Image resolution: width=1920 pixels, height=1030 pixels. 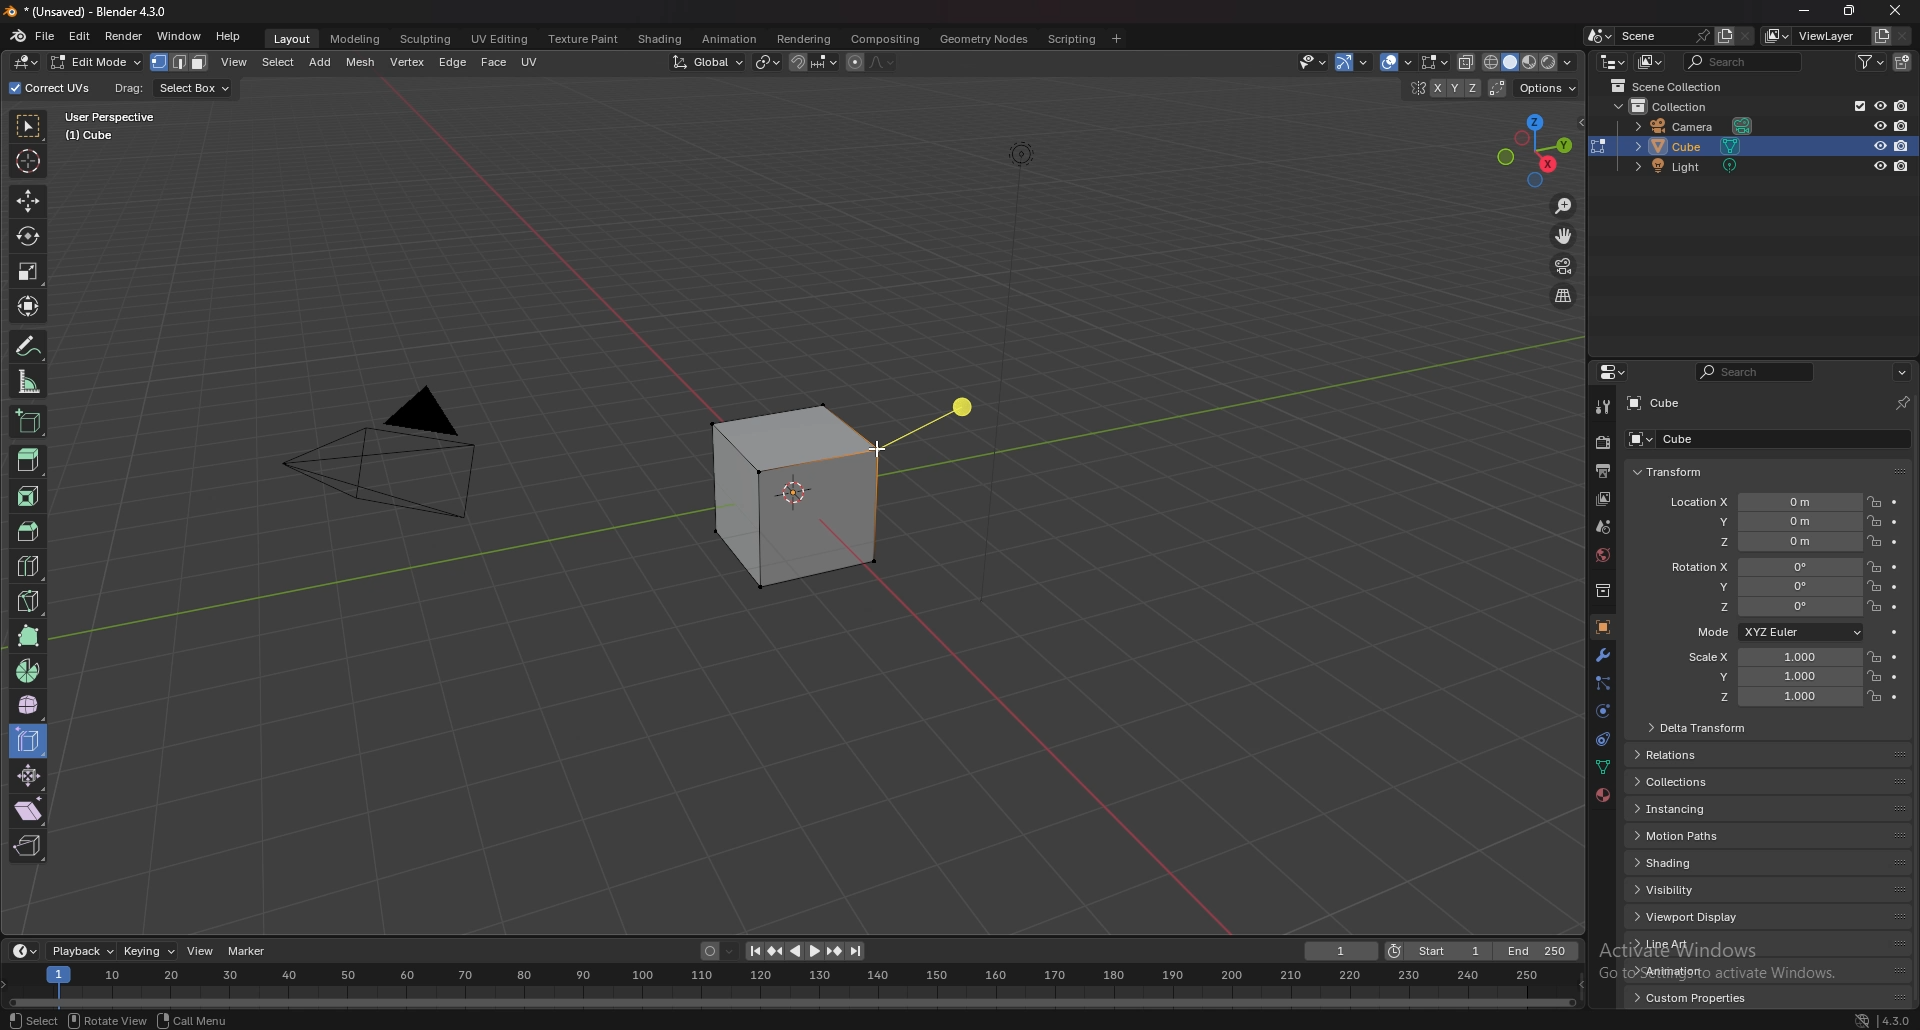 What do you see at coordinates (454, 64) in the screenshot?
I see `edge` at bounding box center [454, 64].